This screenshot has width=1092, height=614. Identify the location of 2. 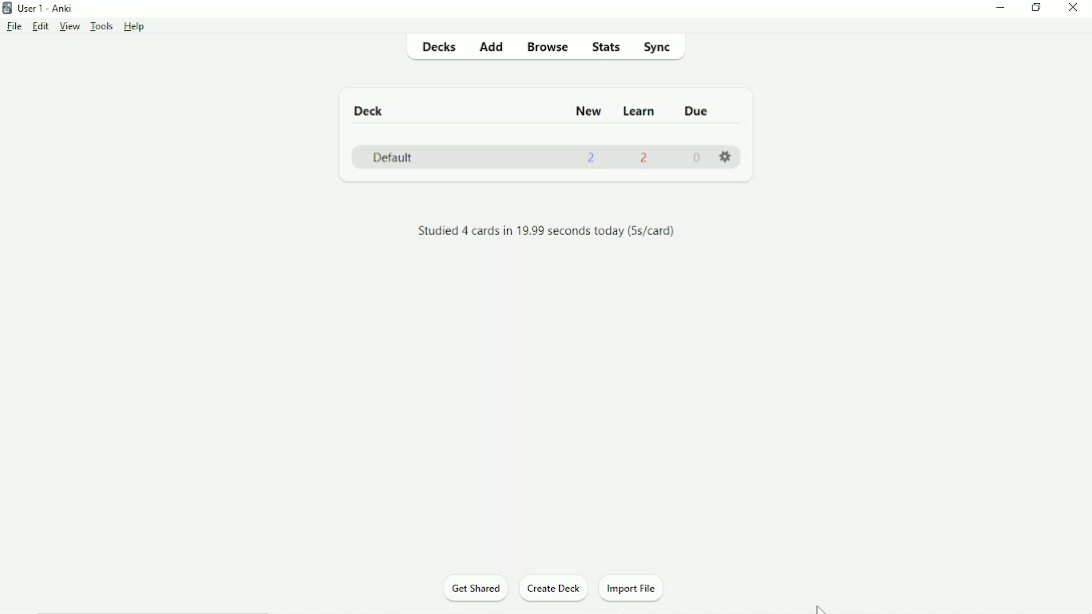
(592, 157).